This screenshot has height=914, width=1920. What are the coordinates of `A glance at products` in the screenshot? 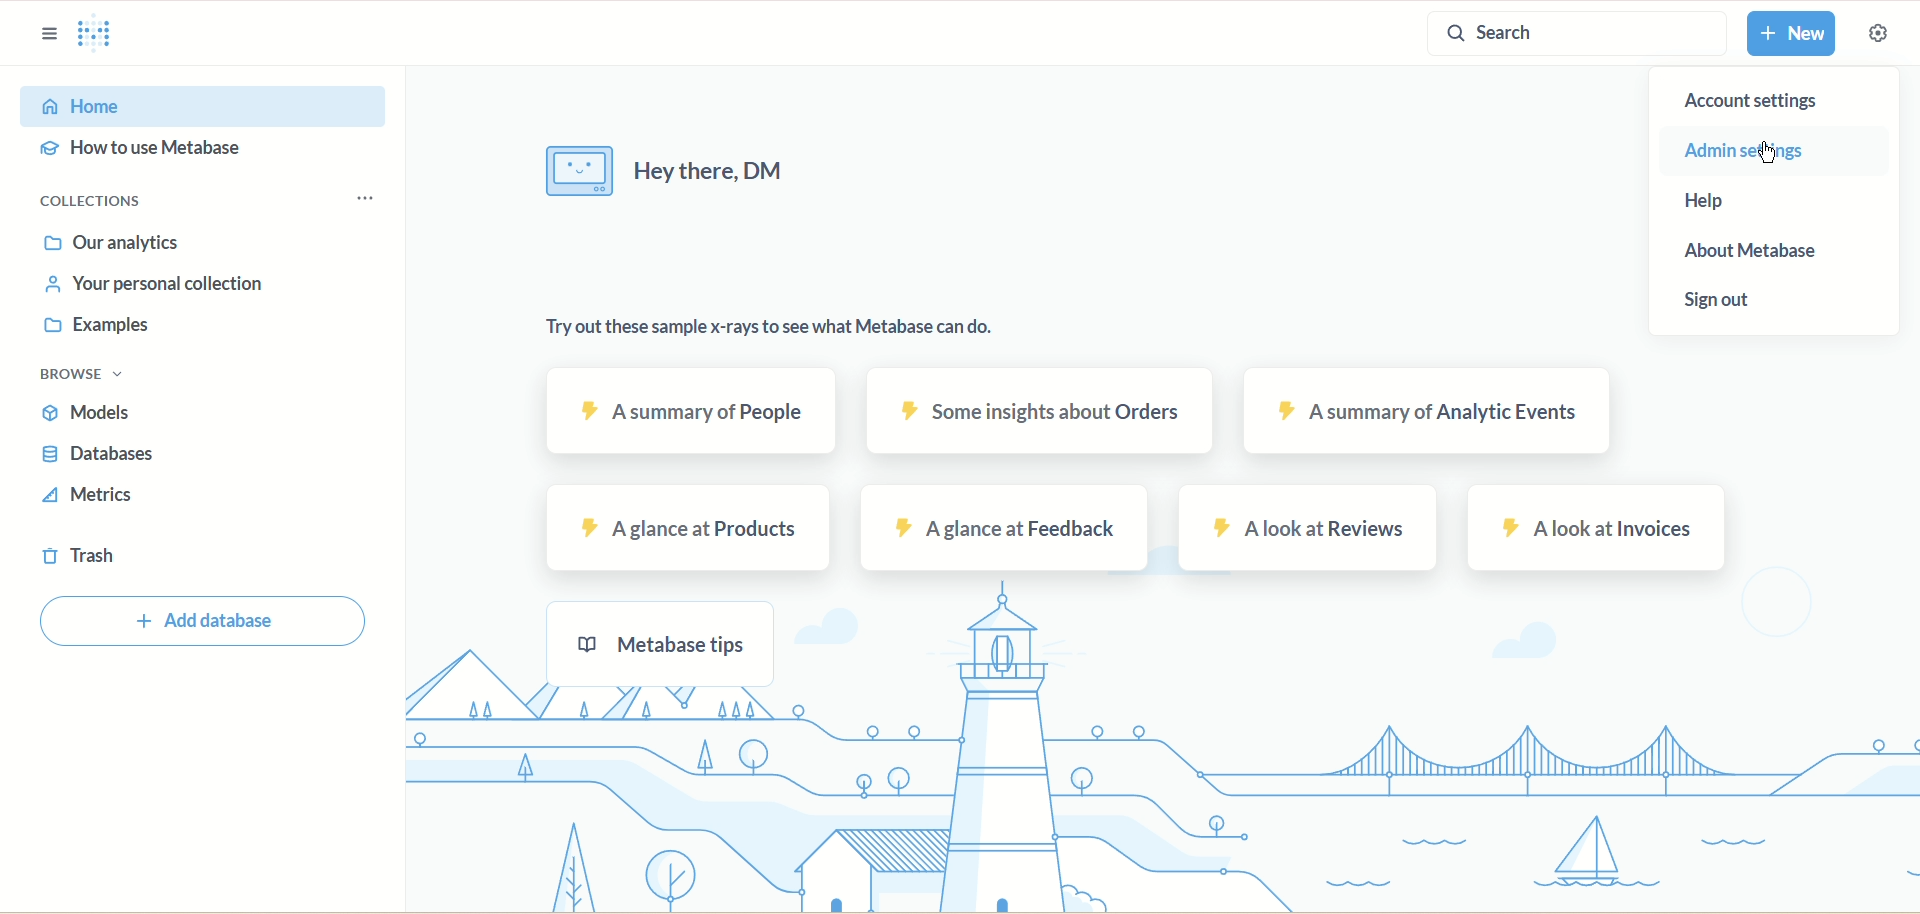 It's located at (687, 525).